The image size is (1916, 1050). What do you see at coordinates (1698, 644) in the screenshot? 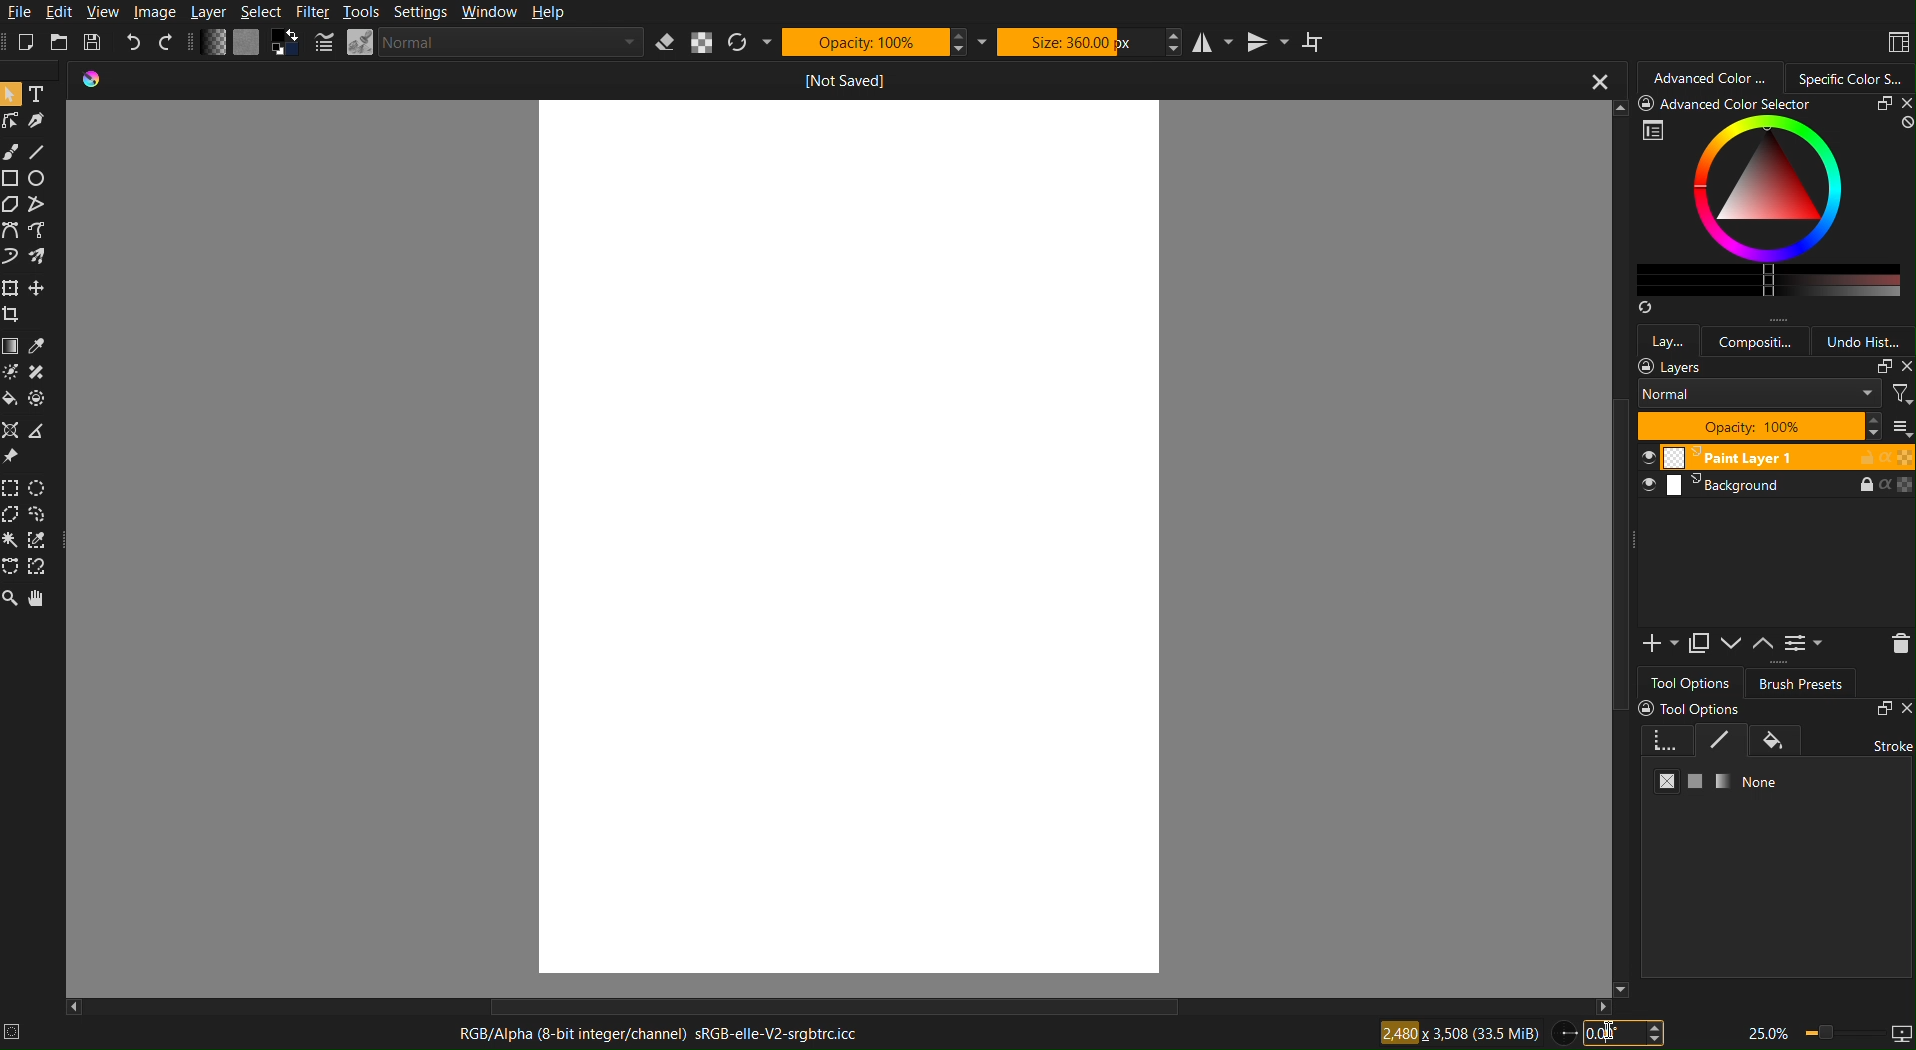
I see `Copy Layer` at bounding box center [1698, 644].